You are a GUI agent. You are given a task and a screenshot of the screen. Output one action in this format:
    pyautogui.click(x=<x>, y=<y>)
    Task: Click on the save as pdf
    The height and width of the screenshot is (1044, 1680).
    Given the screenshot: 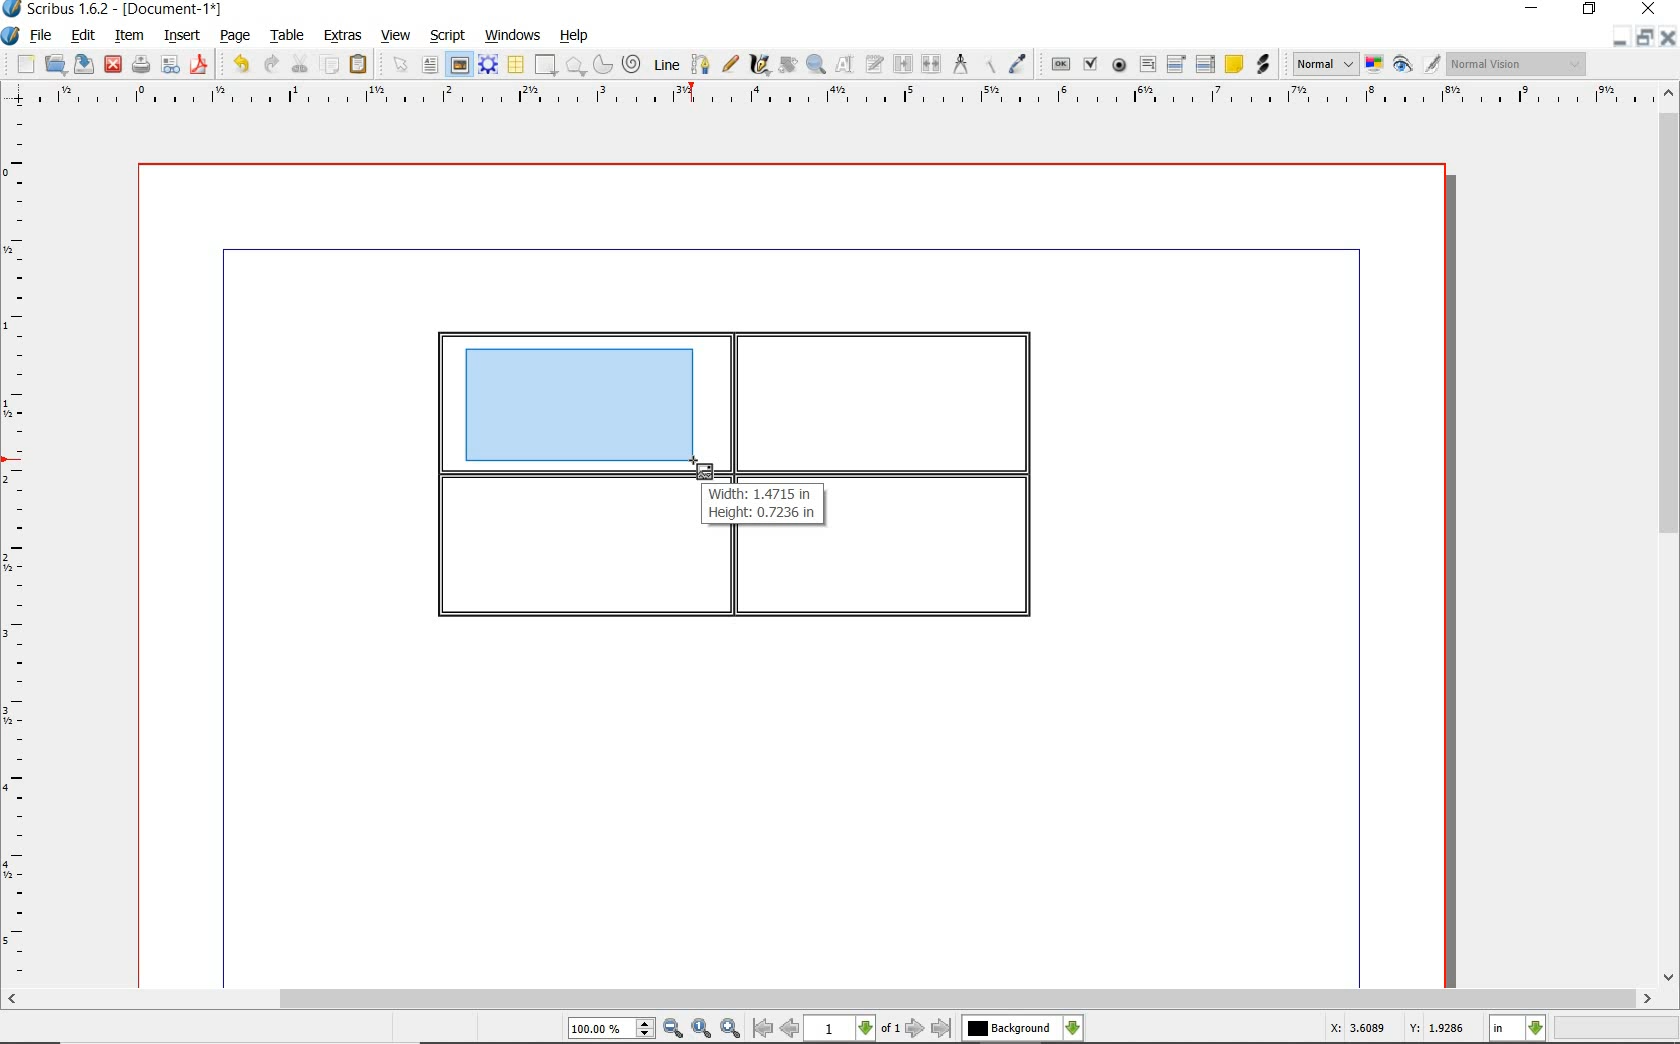 What is the action you would take?
    pyautogui.click(x=198, y=64)
    